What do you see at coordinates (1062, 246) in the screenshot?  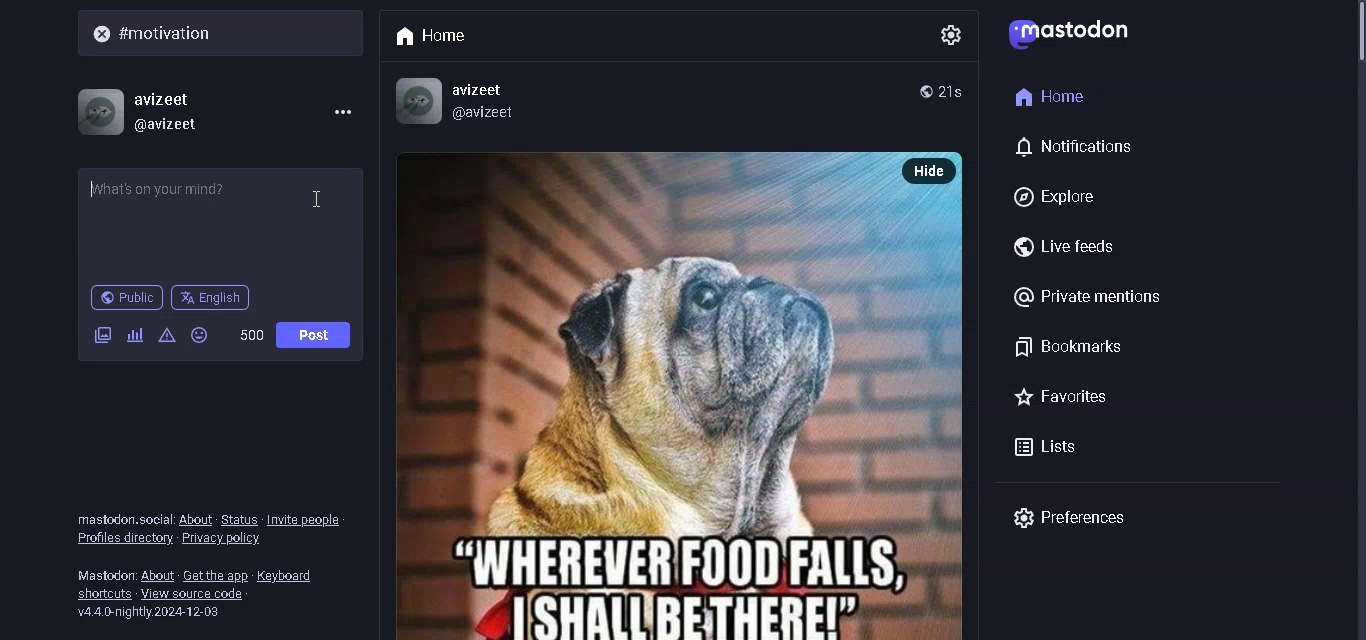 I see `live feeds` at bounding box center [1062, 246].